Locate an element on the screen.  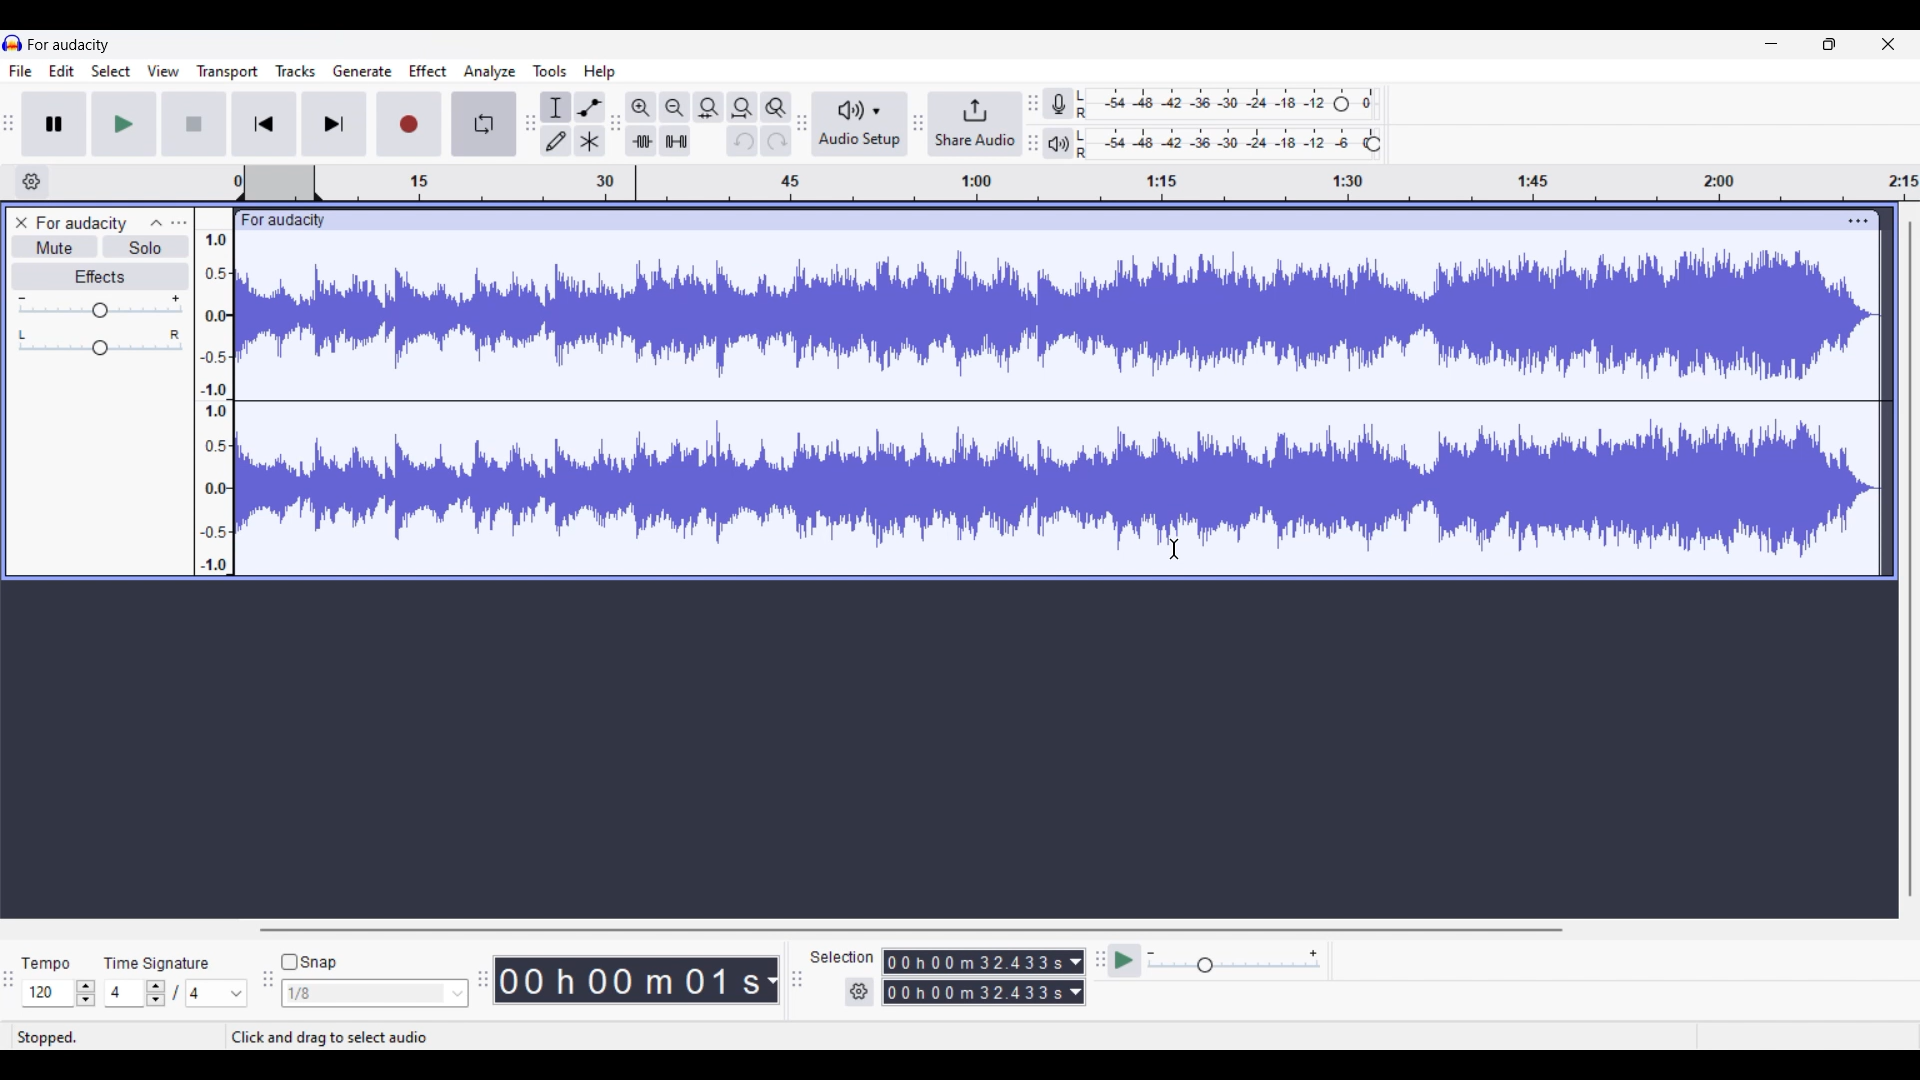
Cursor is located at coordinates (1174, 549).